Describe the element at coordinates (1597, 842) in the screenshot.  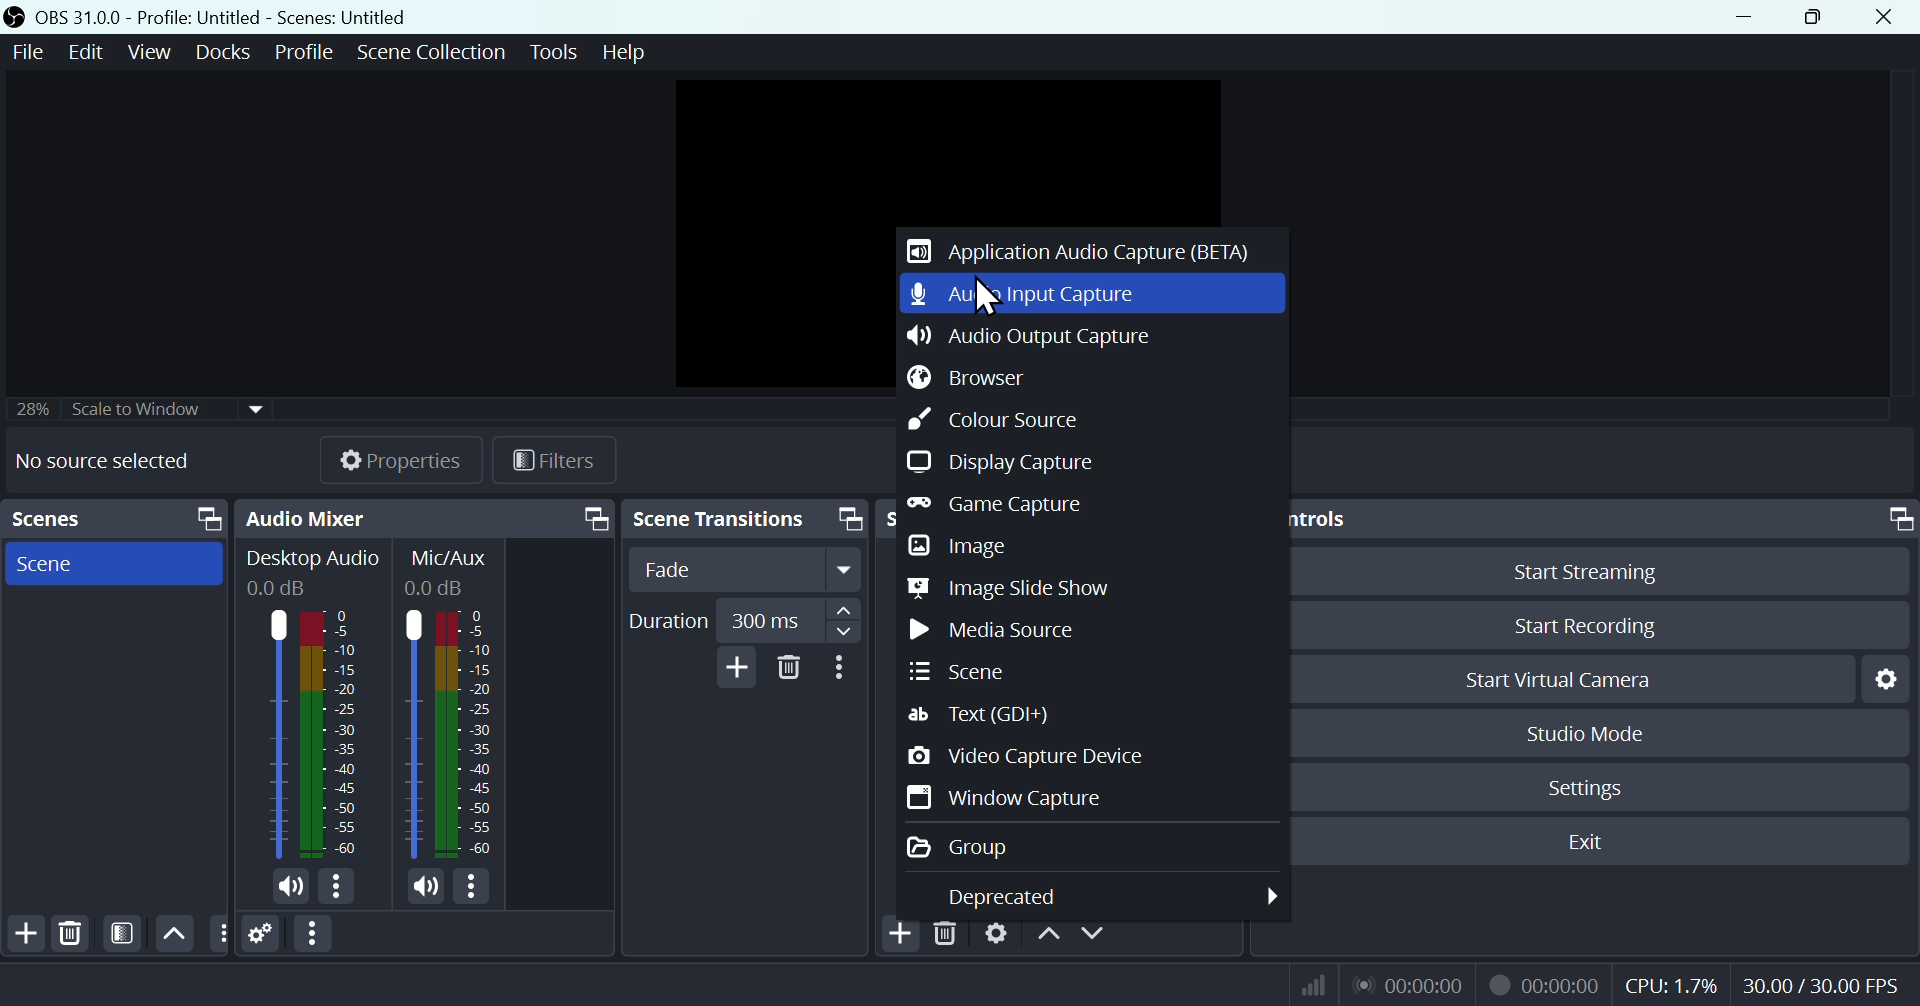
I see `Exit` at that location.